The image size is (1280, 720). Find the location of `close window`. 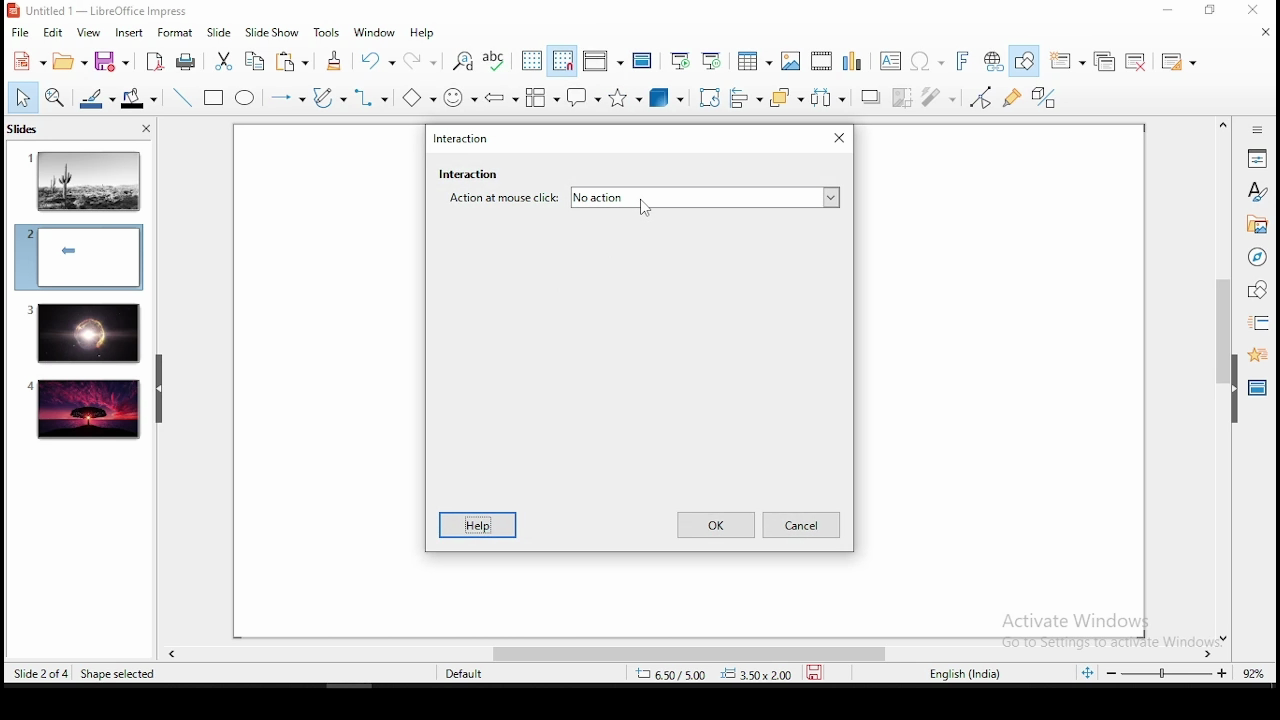

close window is located at coordinates (1257, 11).